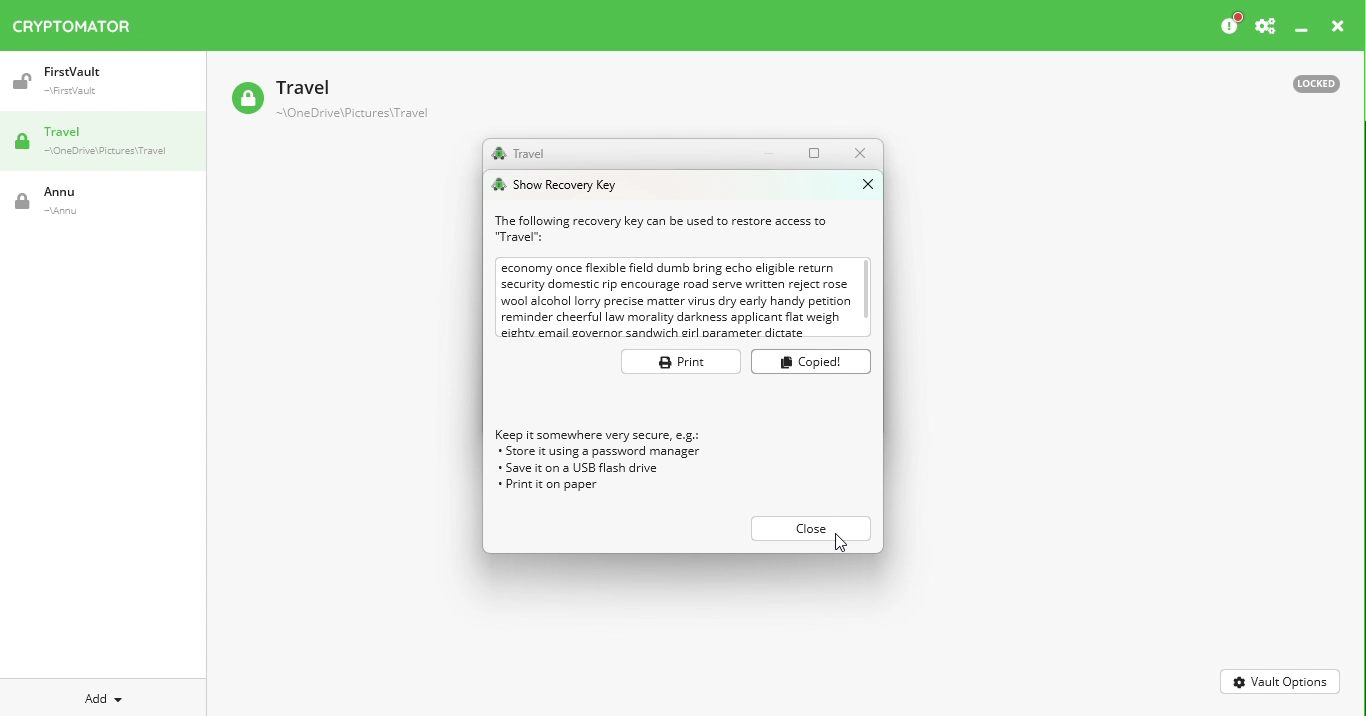  I want to click on Close, so click(1338, 29).